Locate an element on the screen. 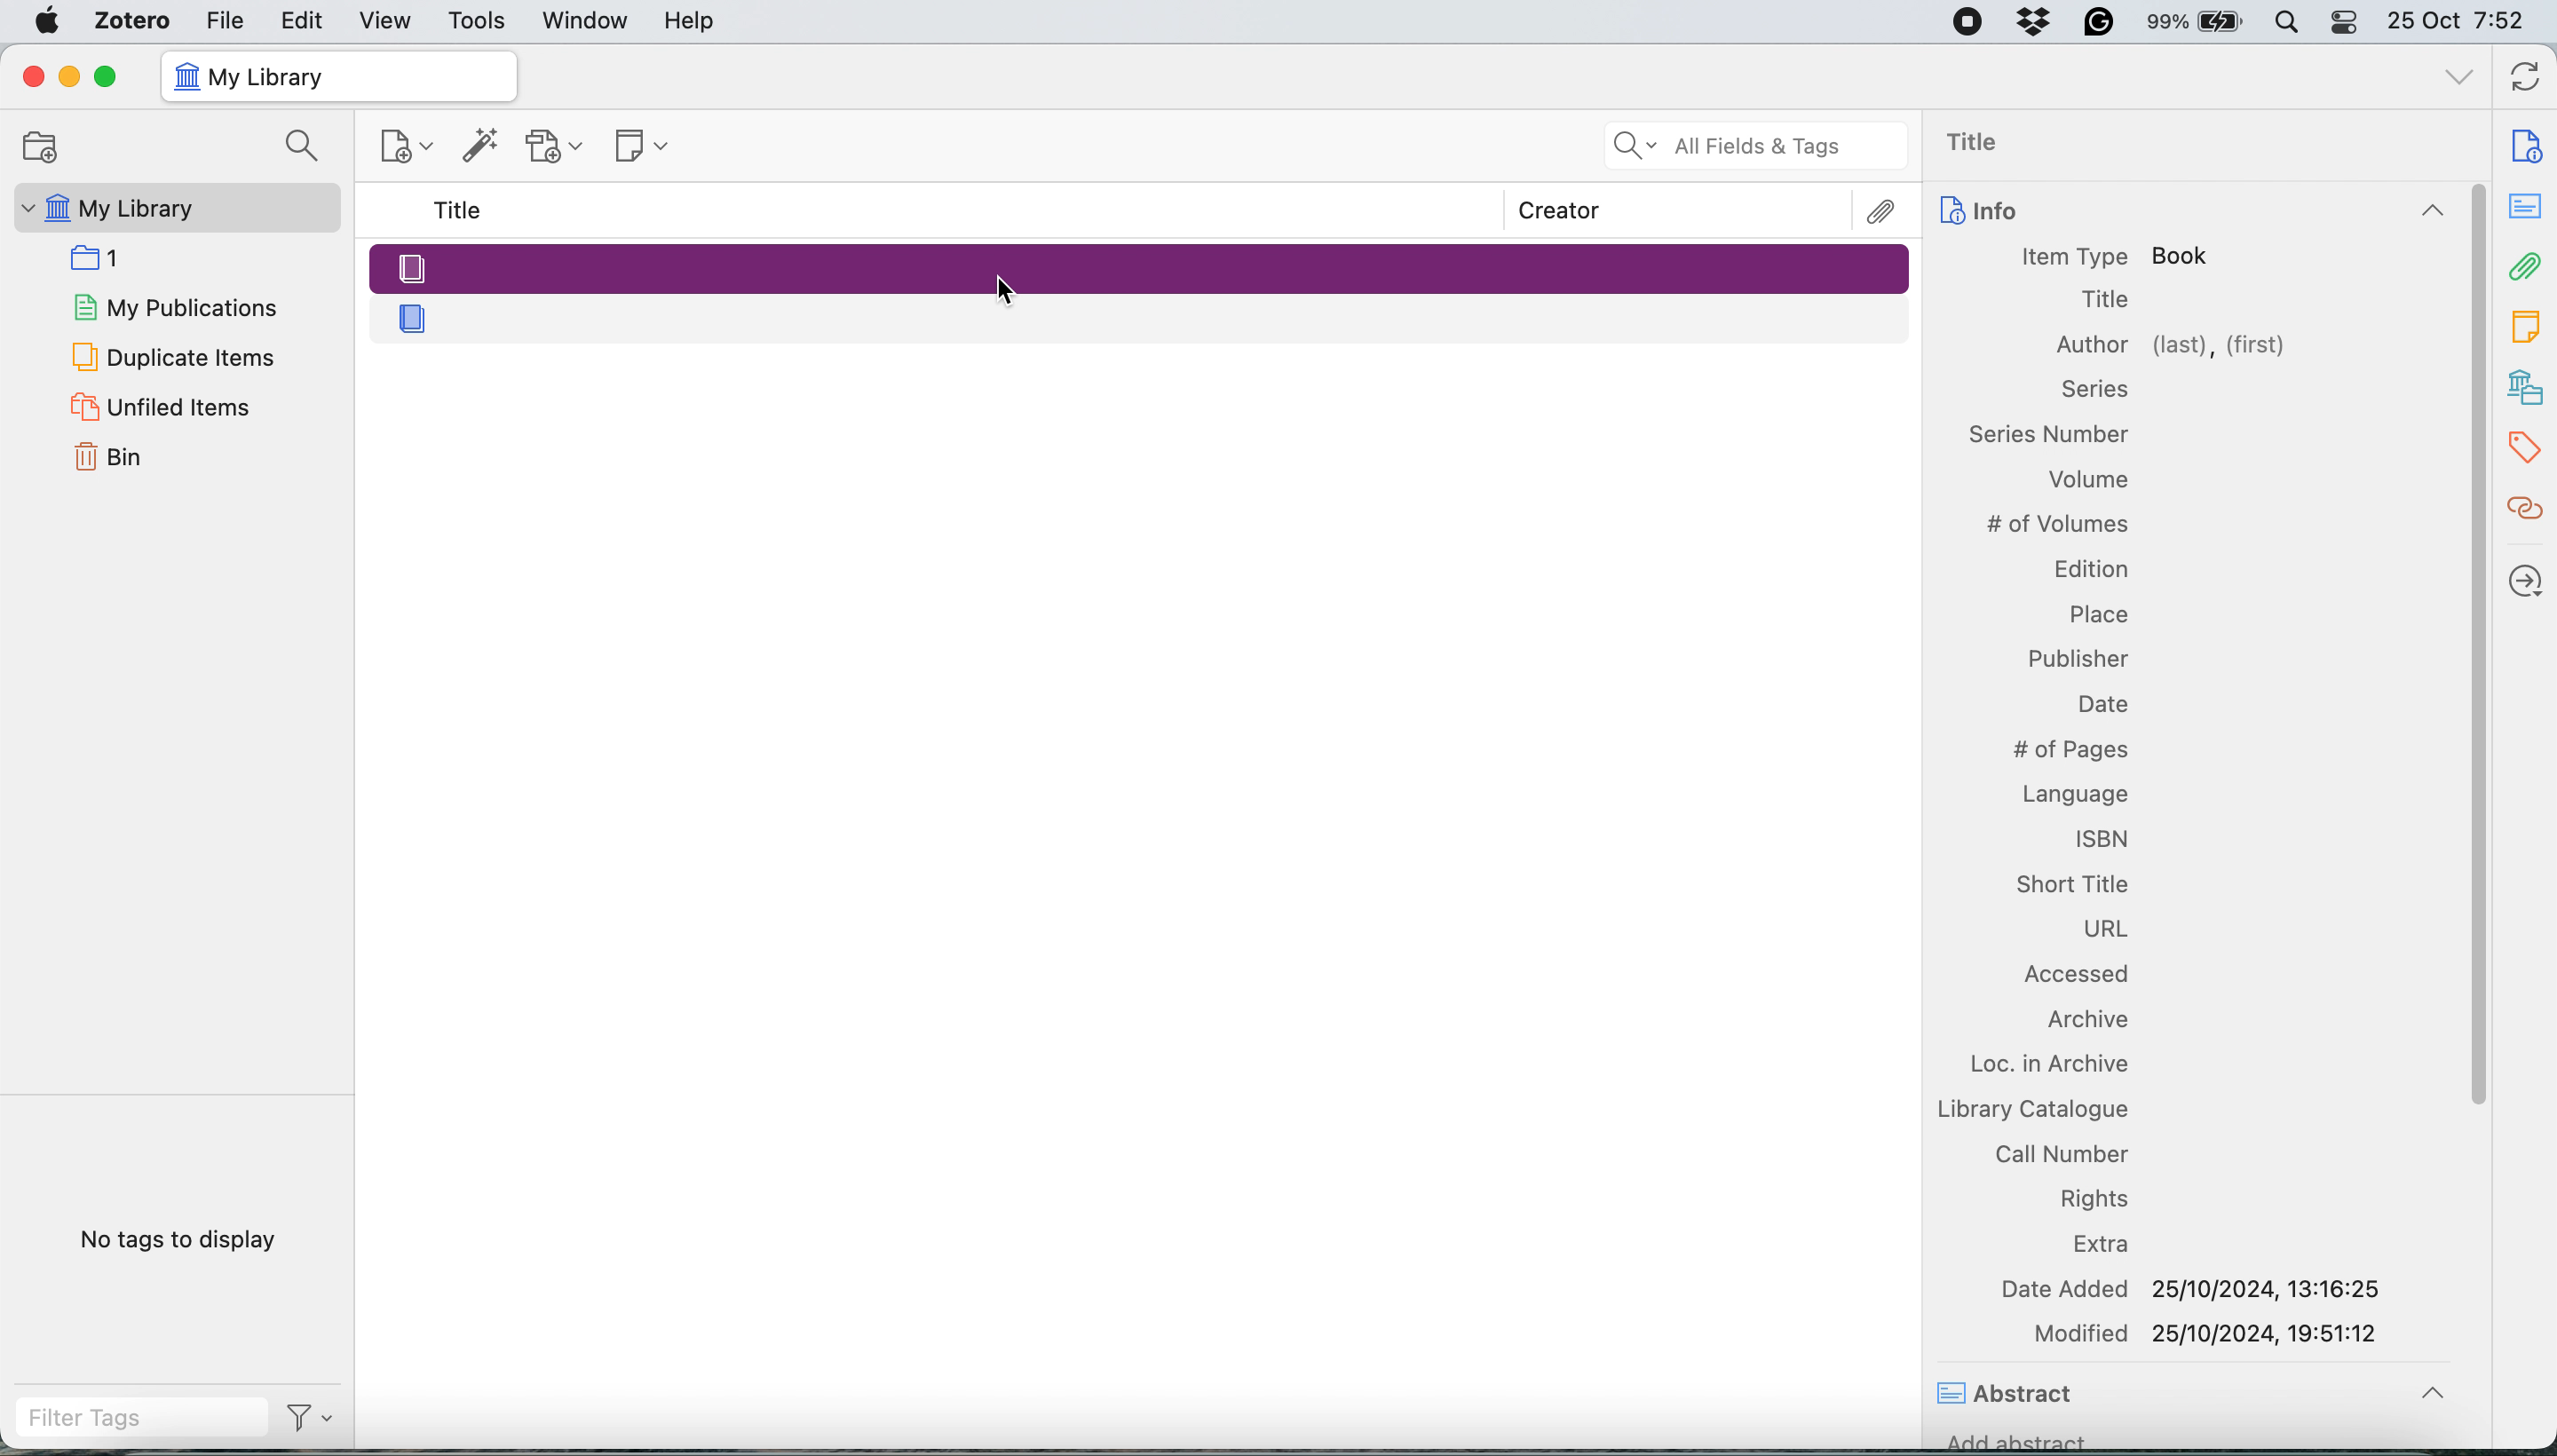  File is located at coordinates (225, 19).